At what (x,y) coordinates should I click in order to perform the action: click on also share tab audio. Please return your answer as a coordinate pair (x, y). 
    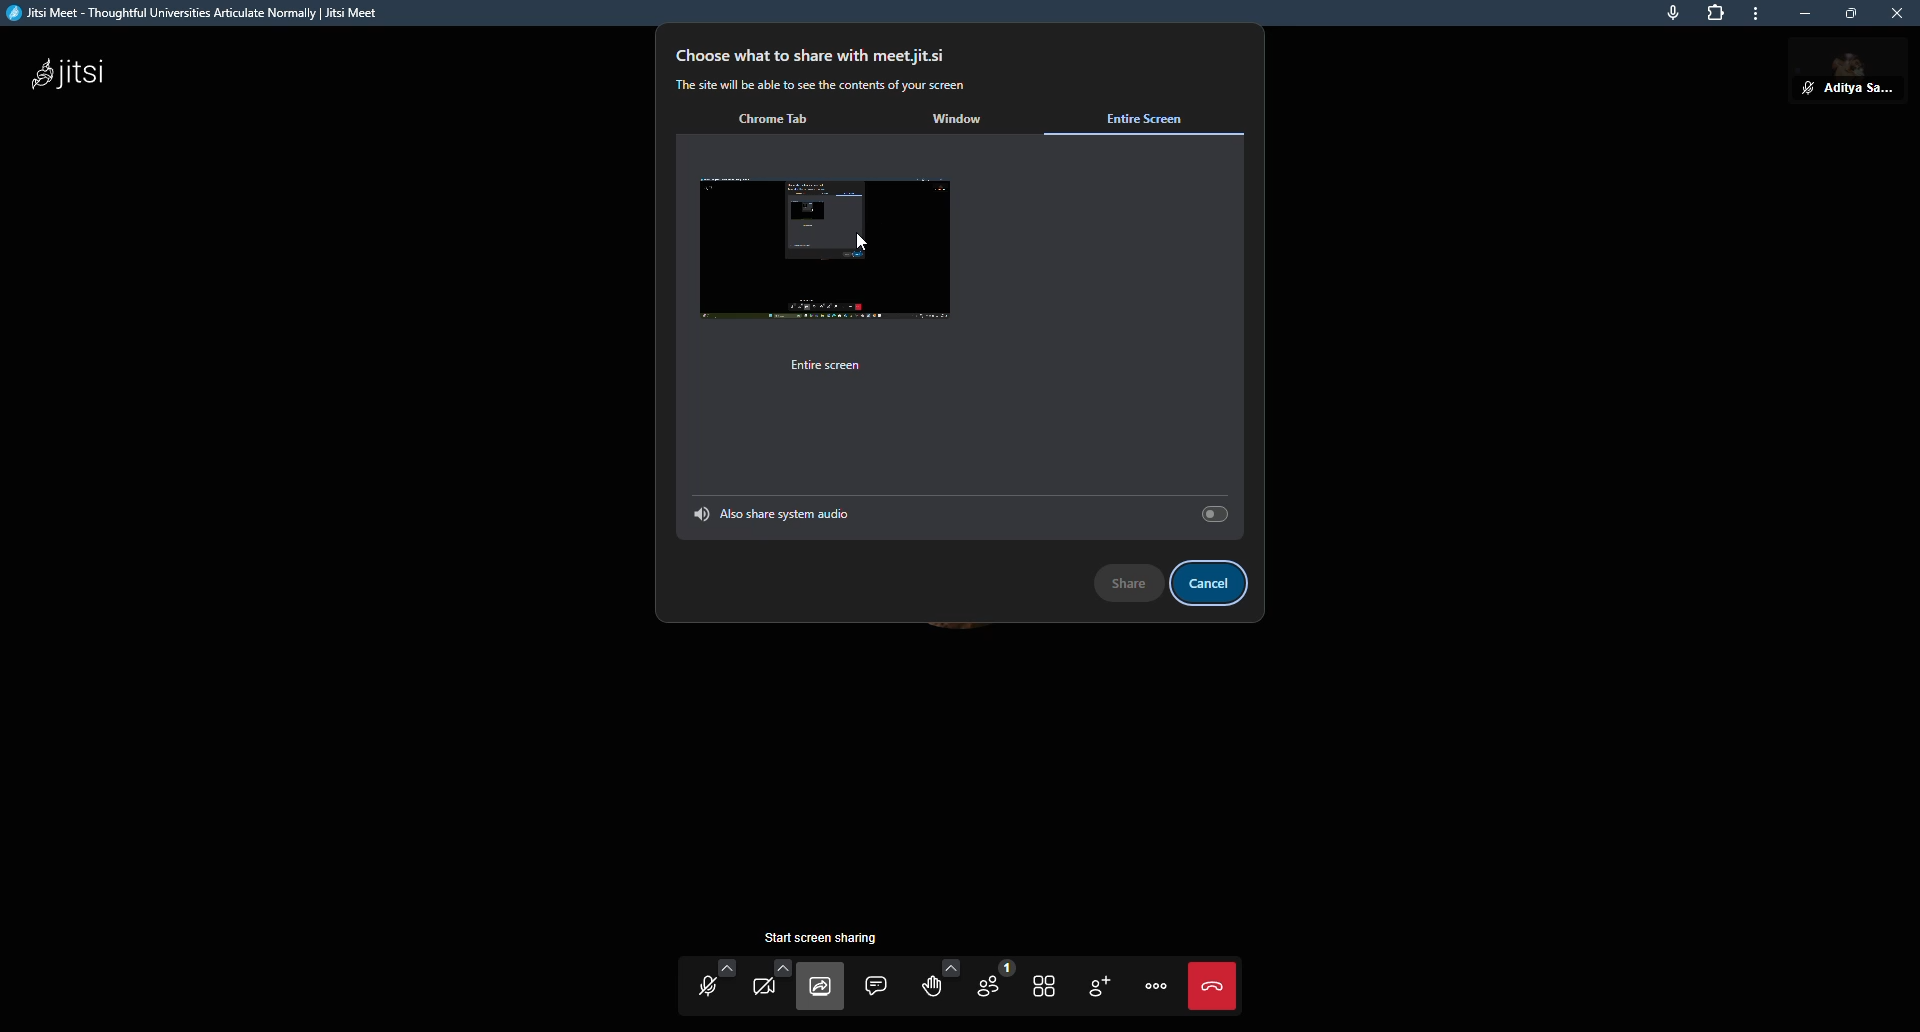
    Looking at the image, I should click on (773, 512).